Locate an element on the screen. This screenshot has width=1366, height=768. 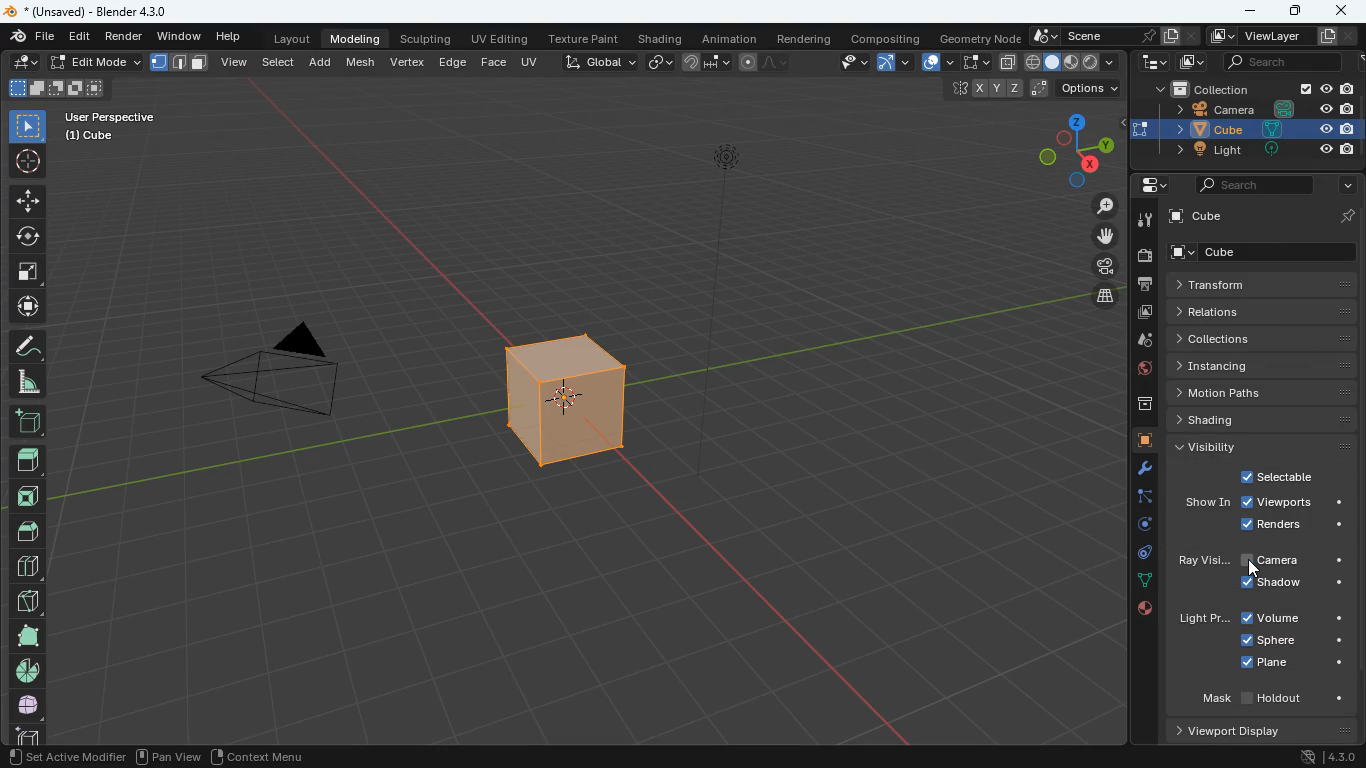
search is located at coordinates (1252, 184).